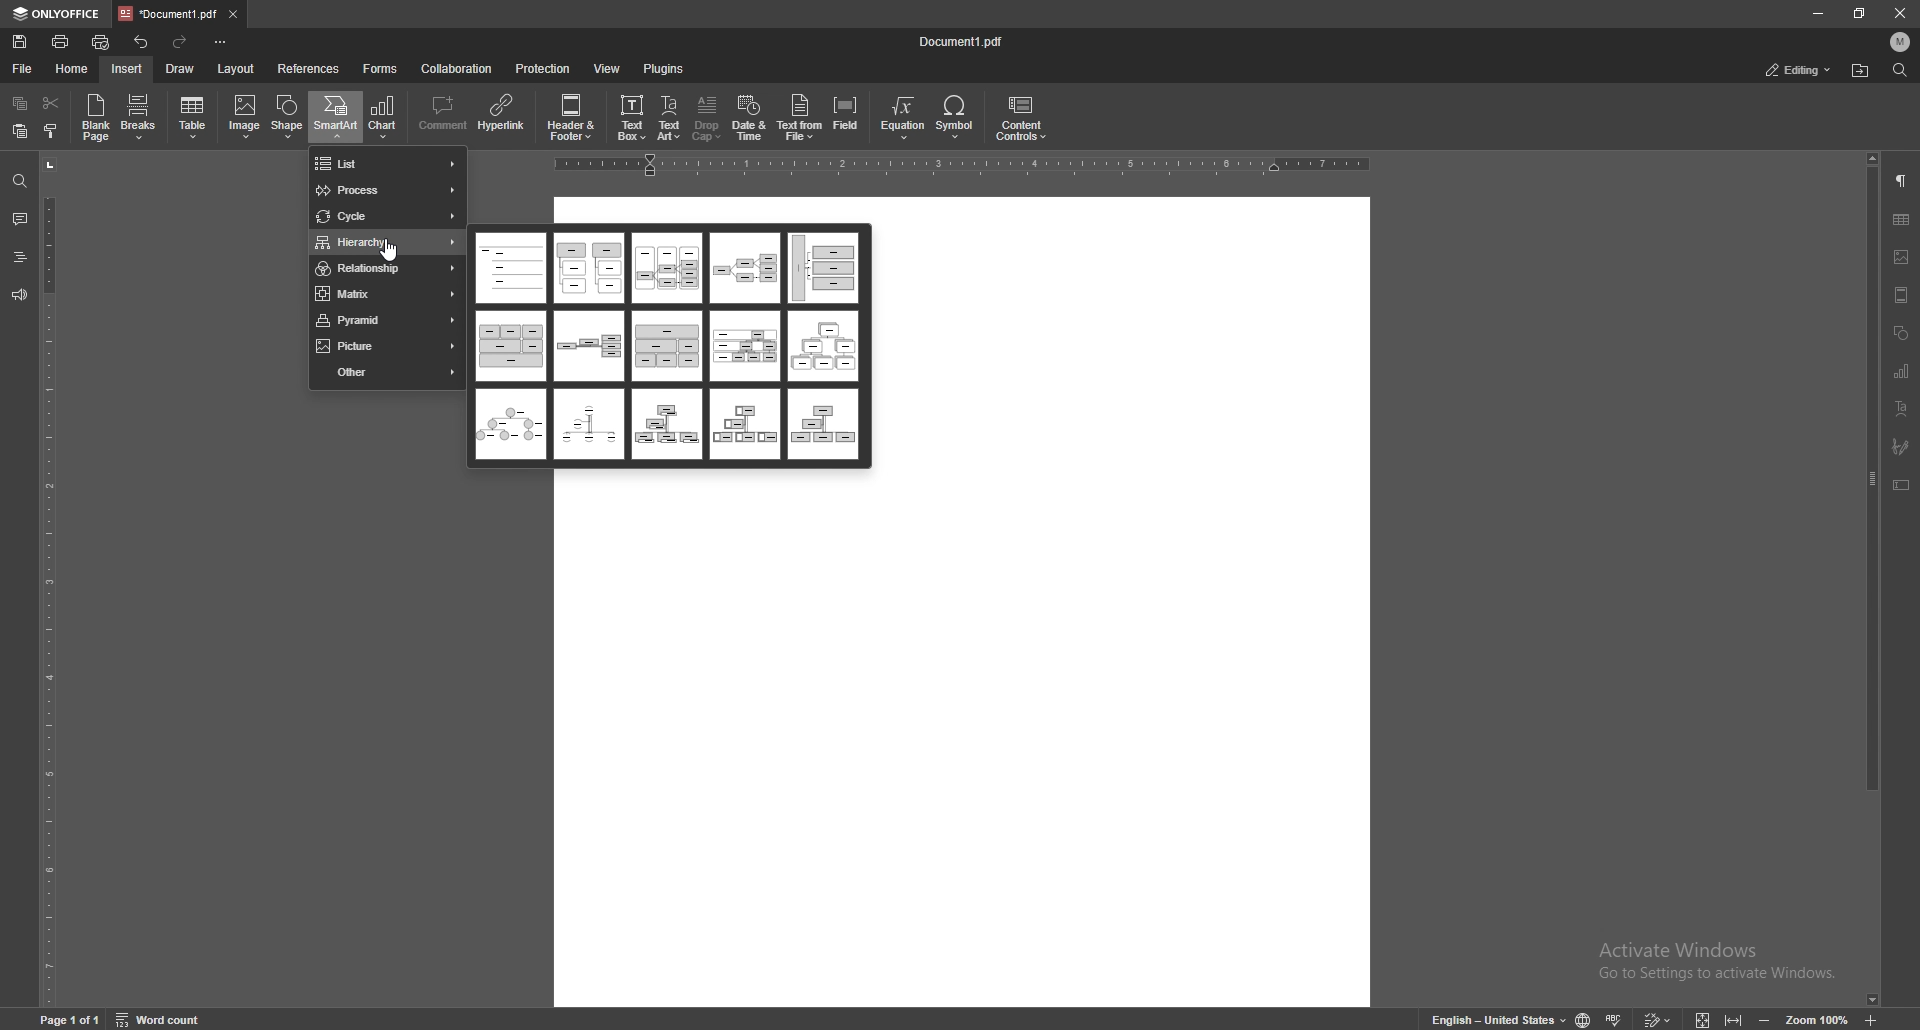 Image resolution: width=1920 pixels, height=1030 pixels. I want to click on hierarchy smart art, so click(665, 424).